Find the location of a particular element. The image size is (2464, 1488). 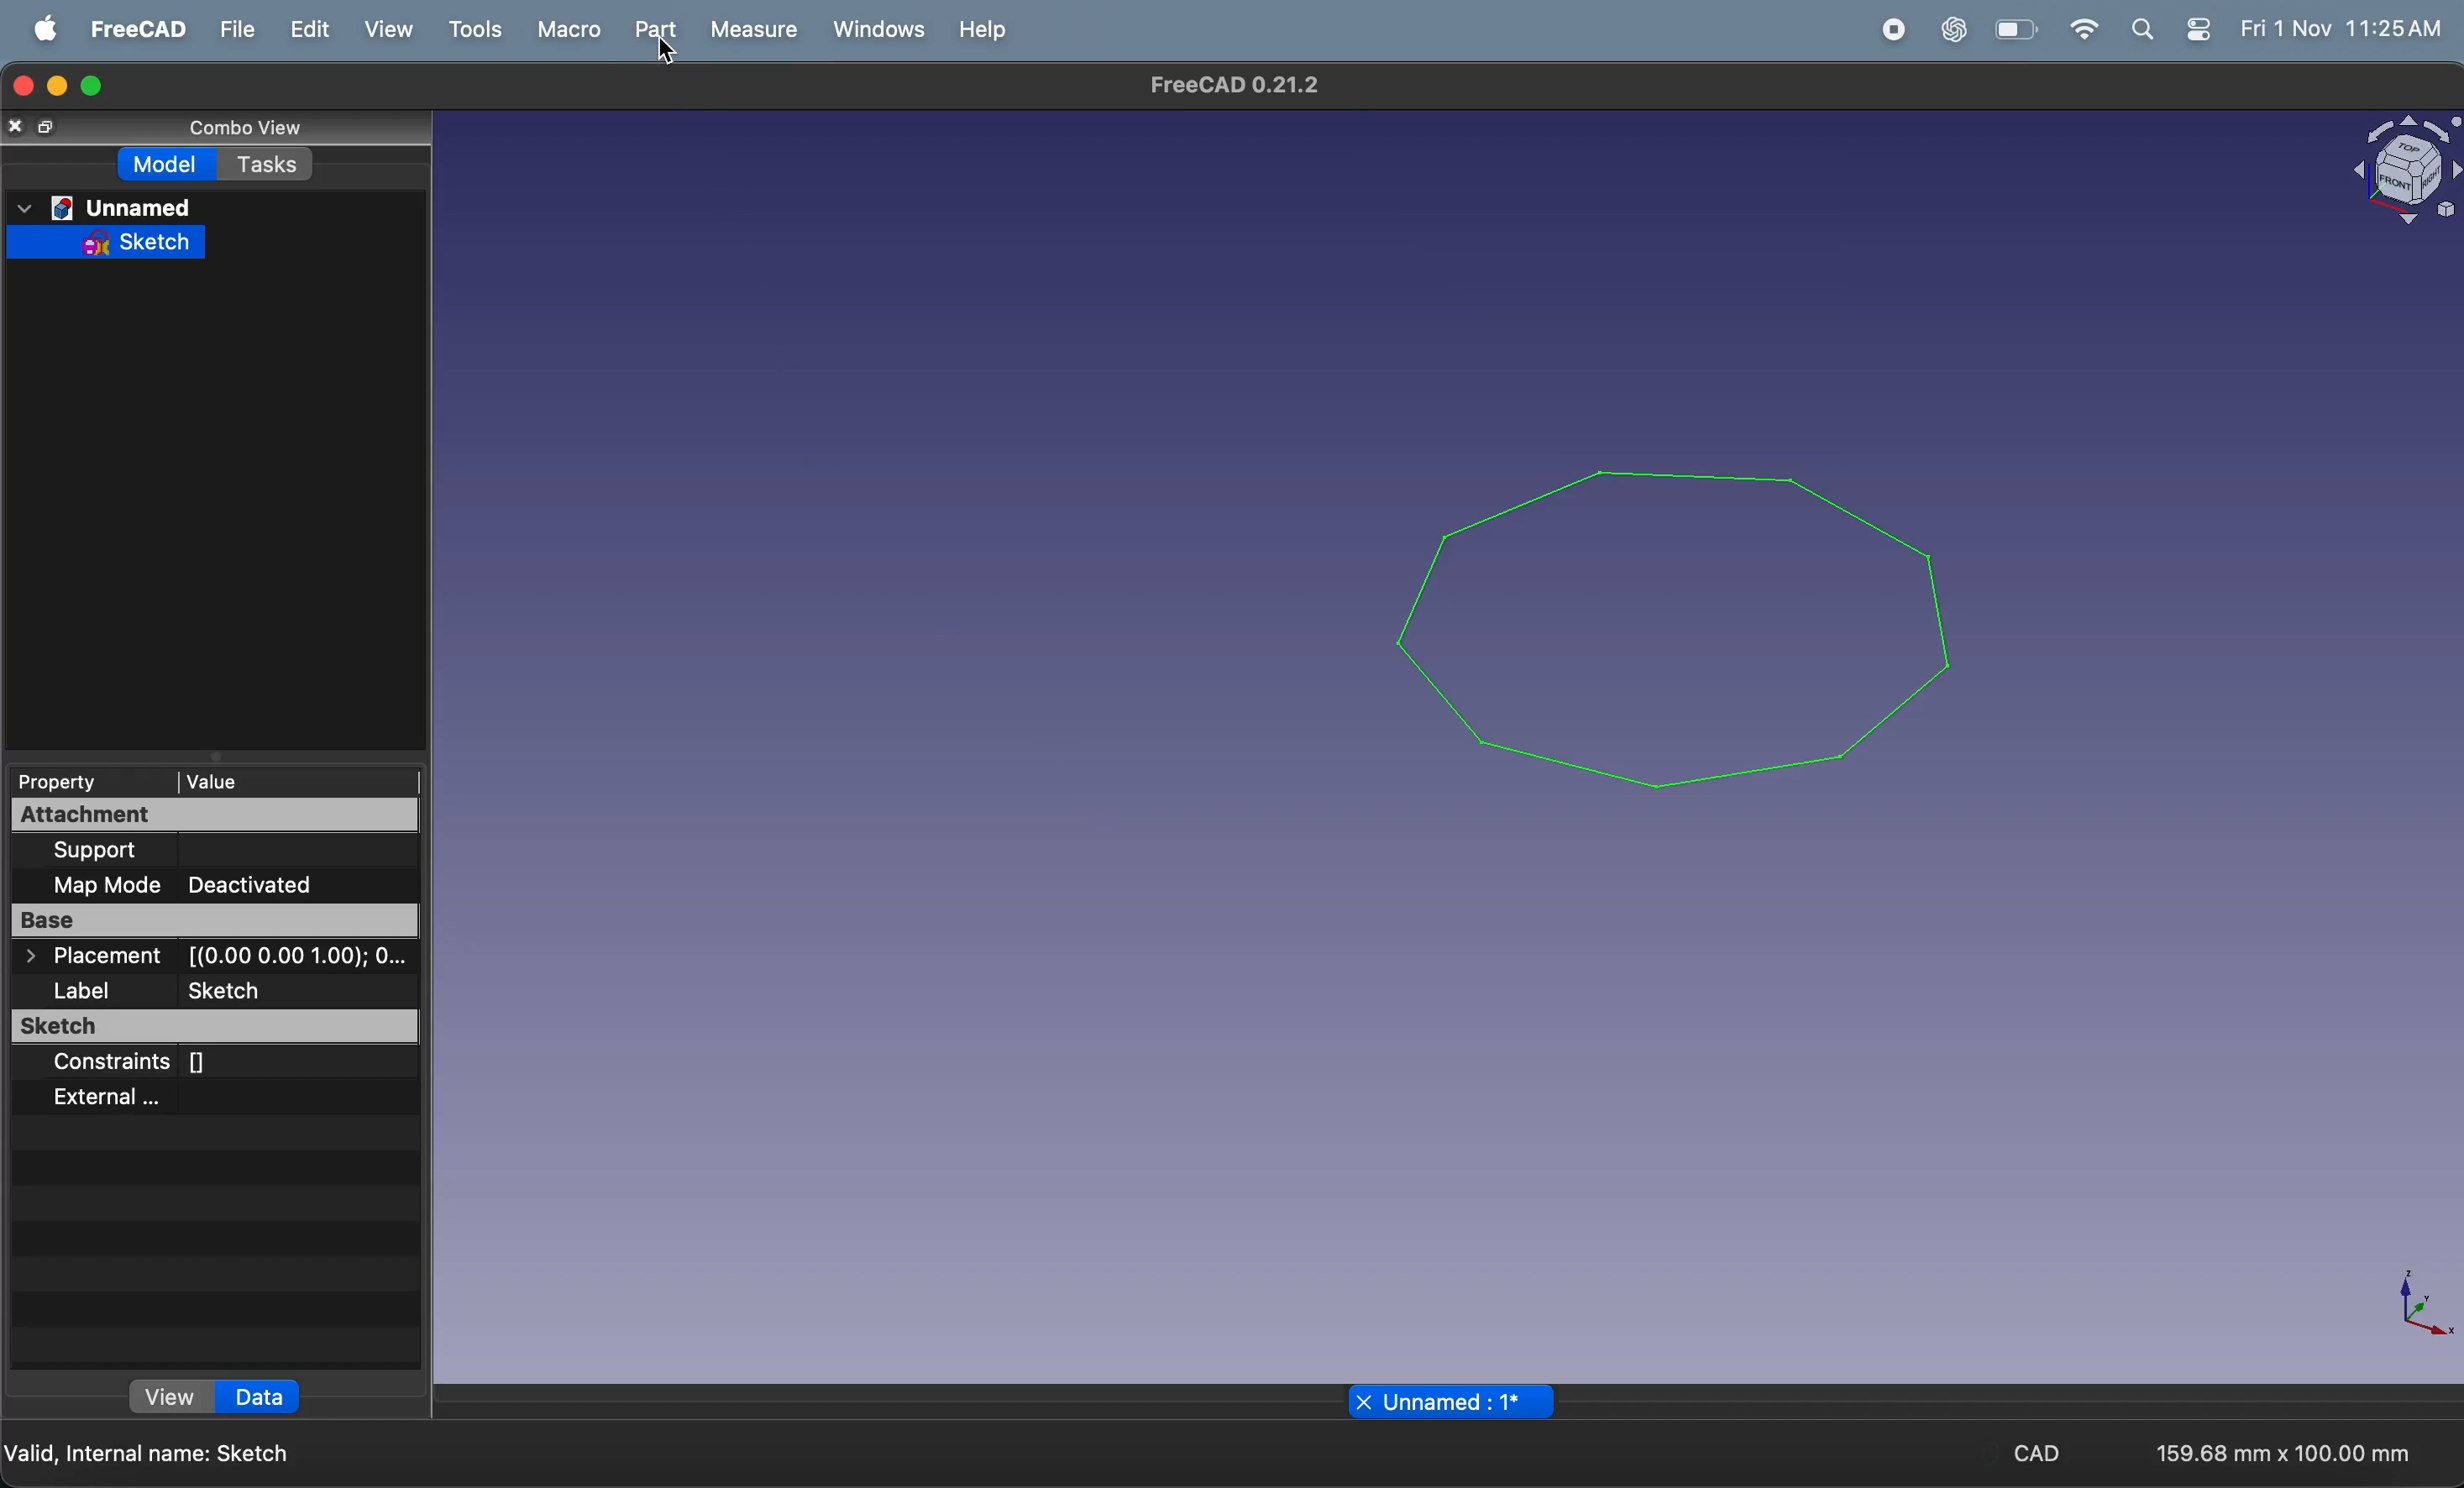

edit is located at coordinates (302, 29).